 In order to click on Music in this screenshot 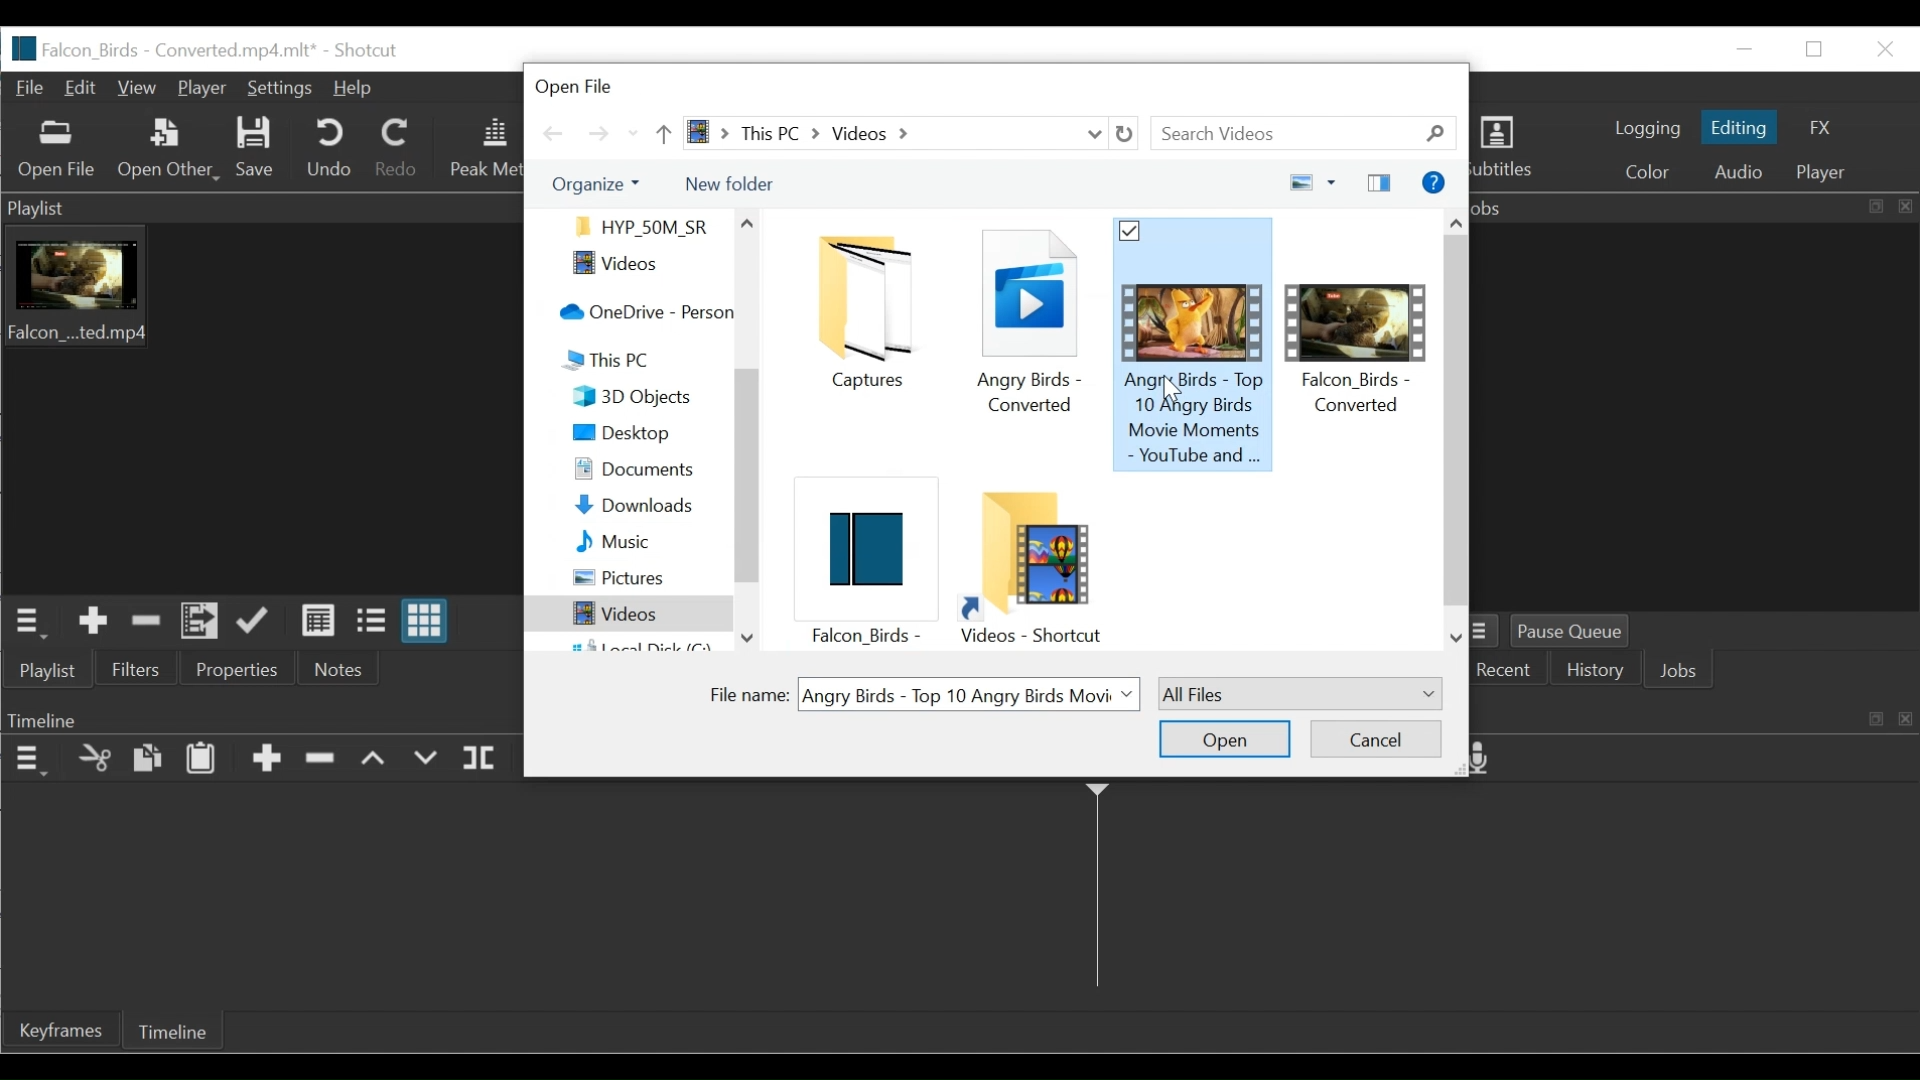, I will do `click(633, 539)`.